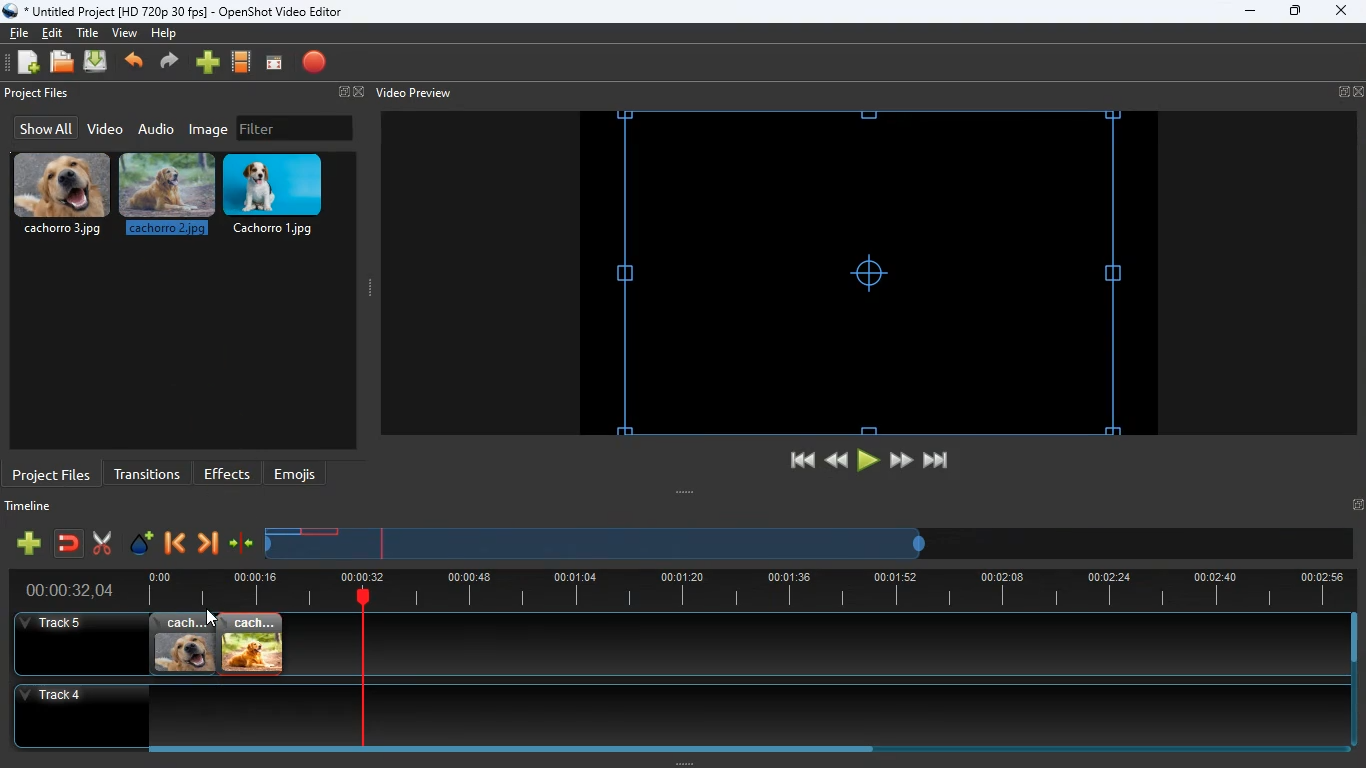 This screenshot has height=768, width=1366. Describe the element at coordinates (1250, 12) in the screenshot. I see `minimize` at that location.